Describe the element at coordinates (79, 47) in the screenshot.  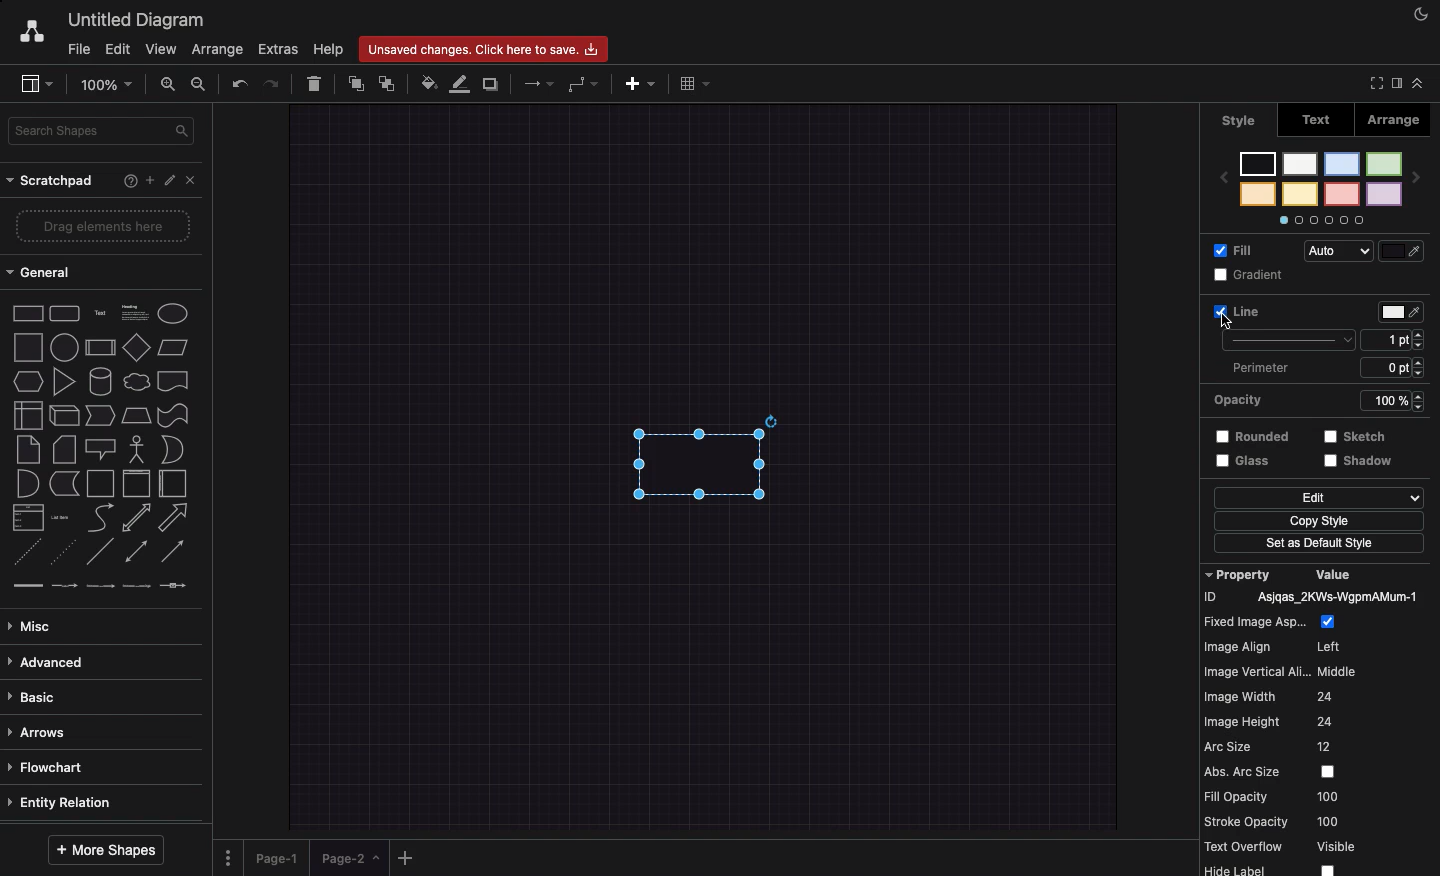
I see `File` at that location.